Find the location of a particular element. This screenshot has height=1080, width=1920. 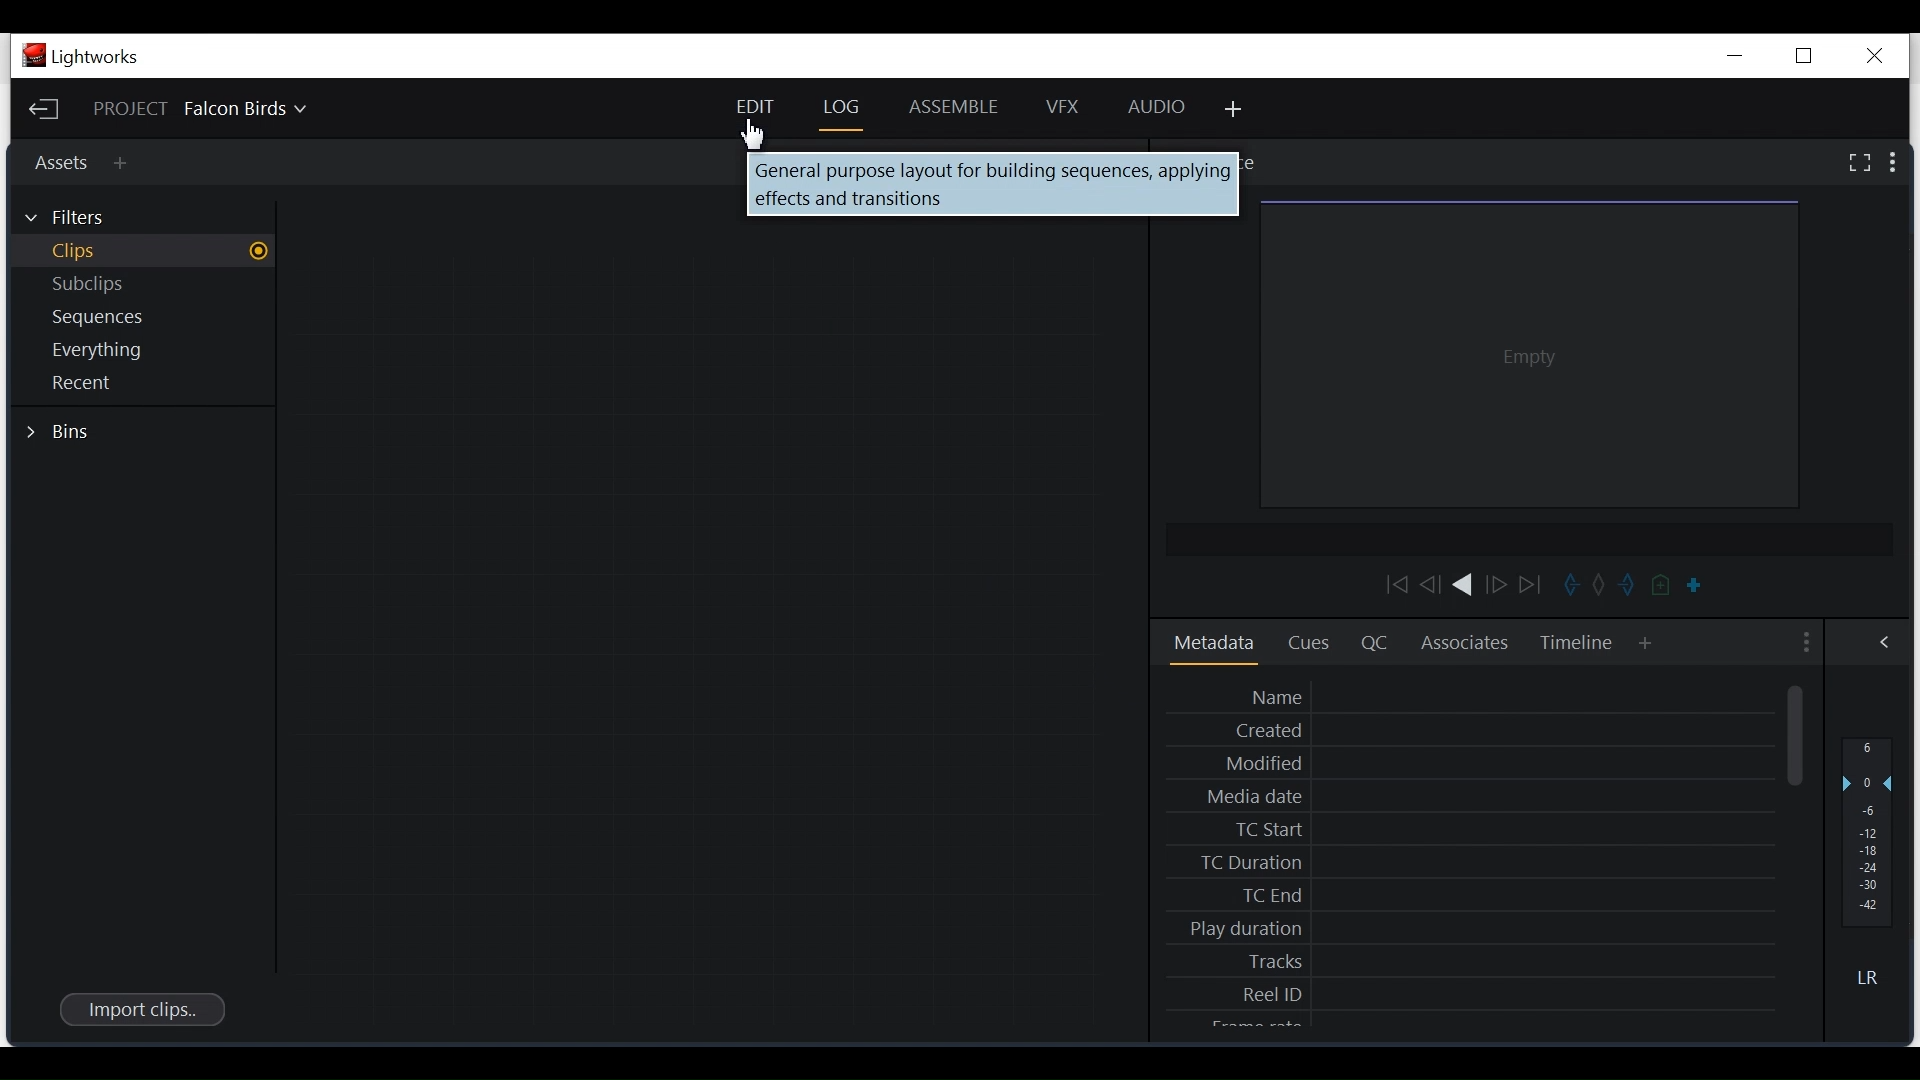

Back is located at coordinates (1464, 588).